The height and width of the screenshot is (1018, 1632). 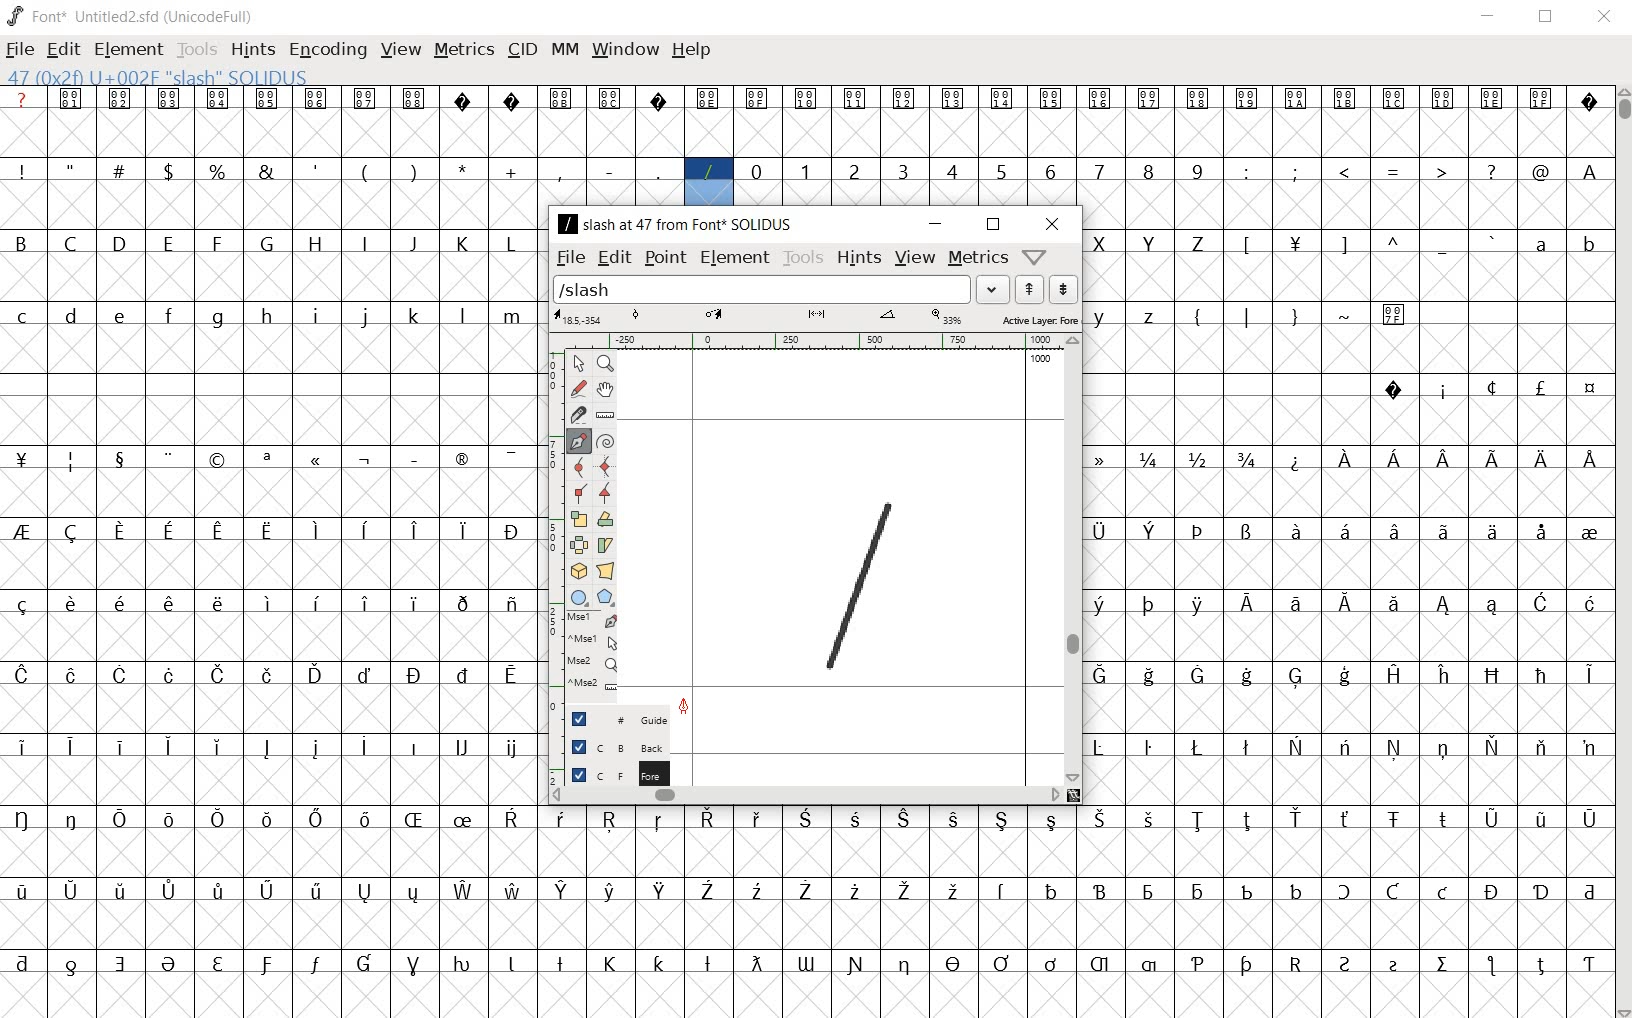 What do you see at coordinates (1037, 256) in the screenshot?
I see `Help/Window` at bounding box center [1037, 256].